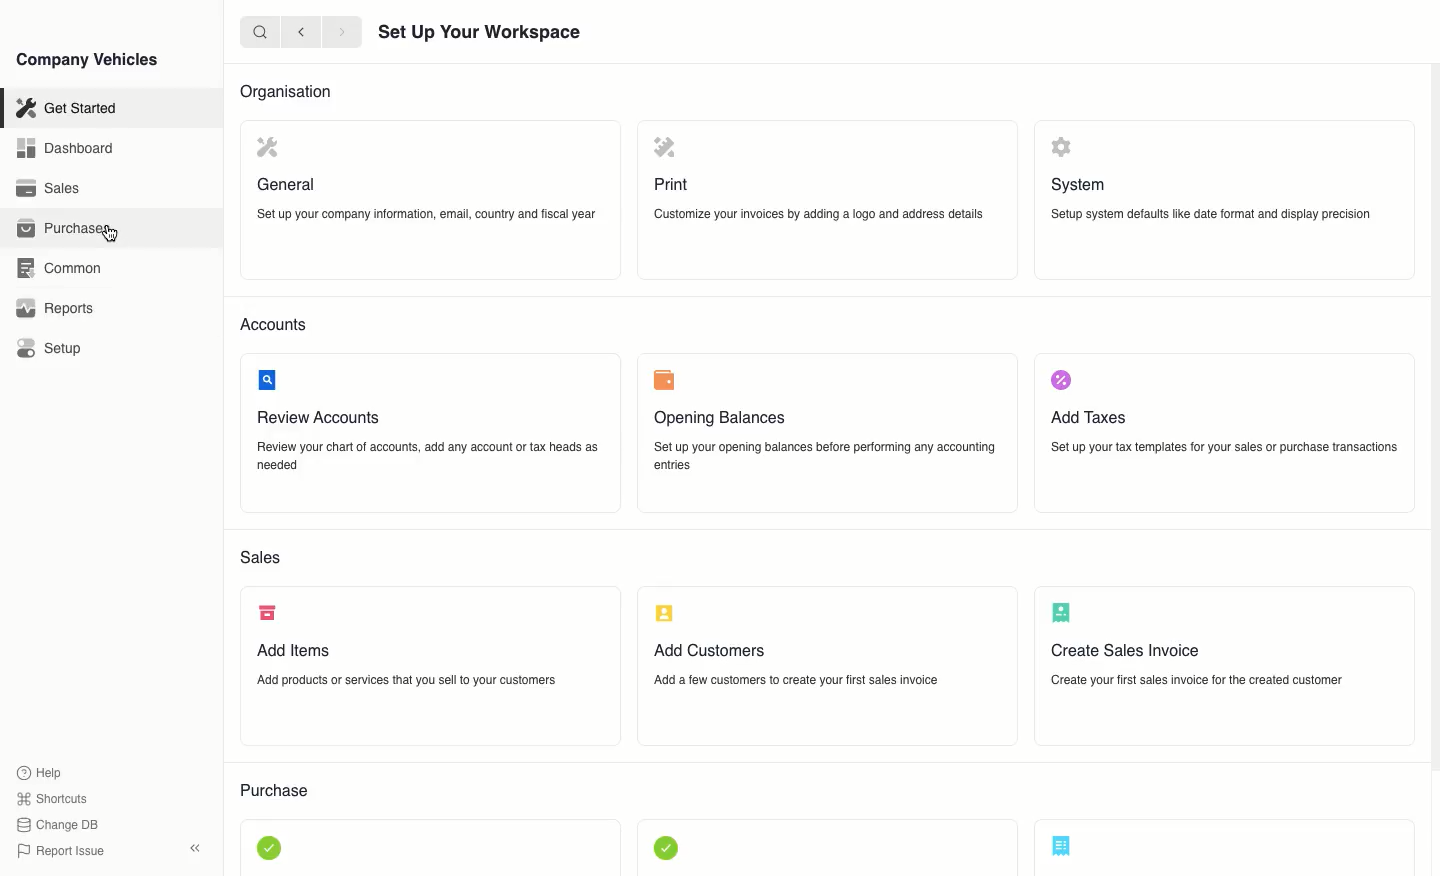 The image size is (1440, 876). I want to click on Review Accounts, so click(316, 419).